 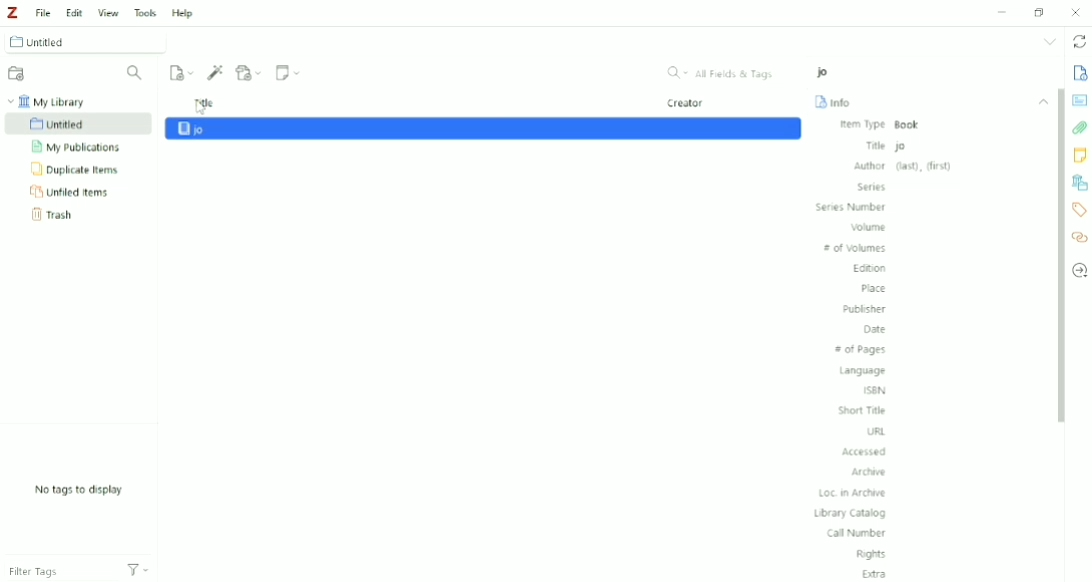 What do you see at coordinates (825, 72) in the screenshot?
I see `Book Title` at bounding box center [825, 72].